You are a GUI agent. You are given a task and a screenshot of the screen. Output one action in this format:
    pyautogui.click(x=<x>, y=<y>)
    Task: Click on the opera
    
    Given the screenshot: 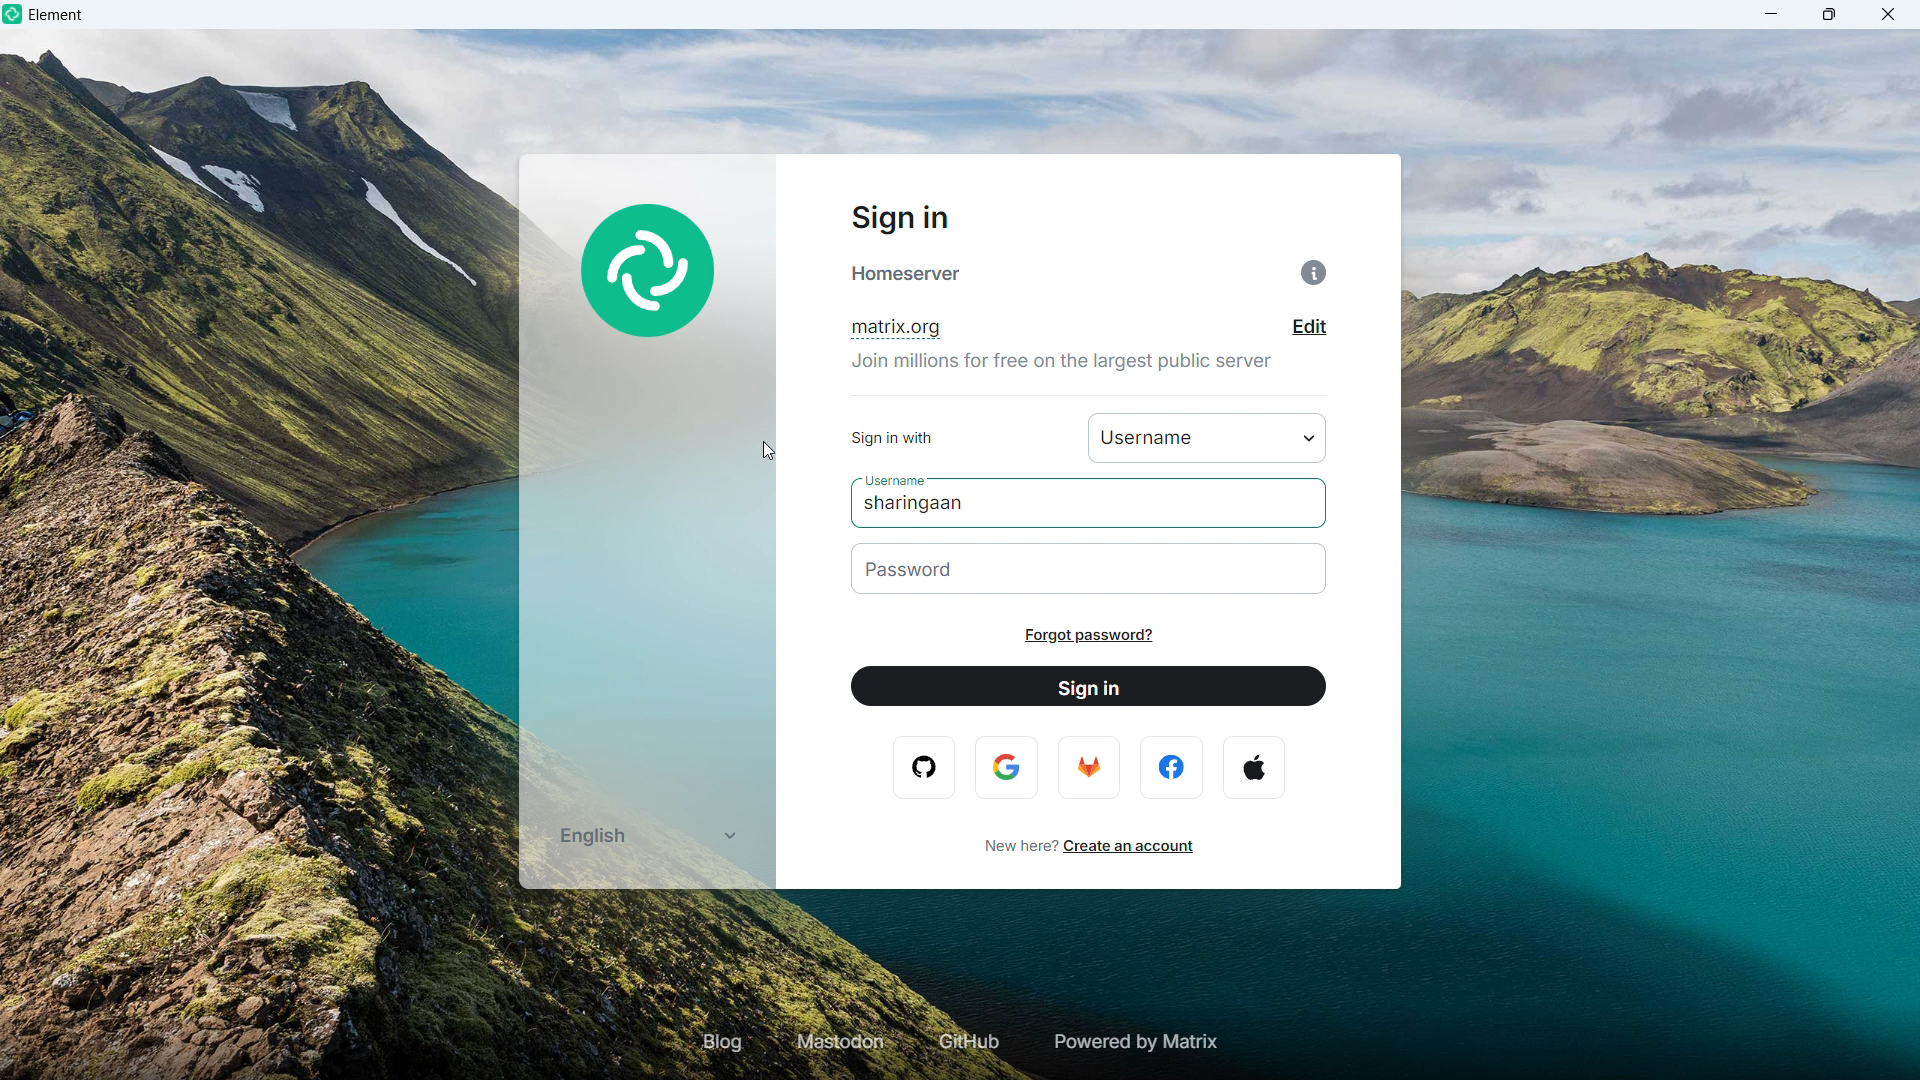 What is the action you would take?
    pyautogui.click(x=928, y=767)
    